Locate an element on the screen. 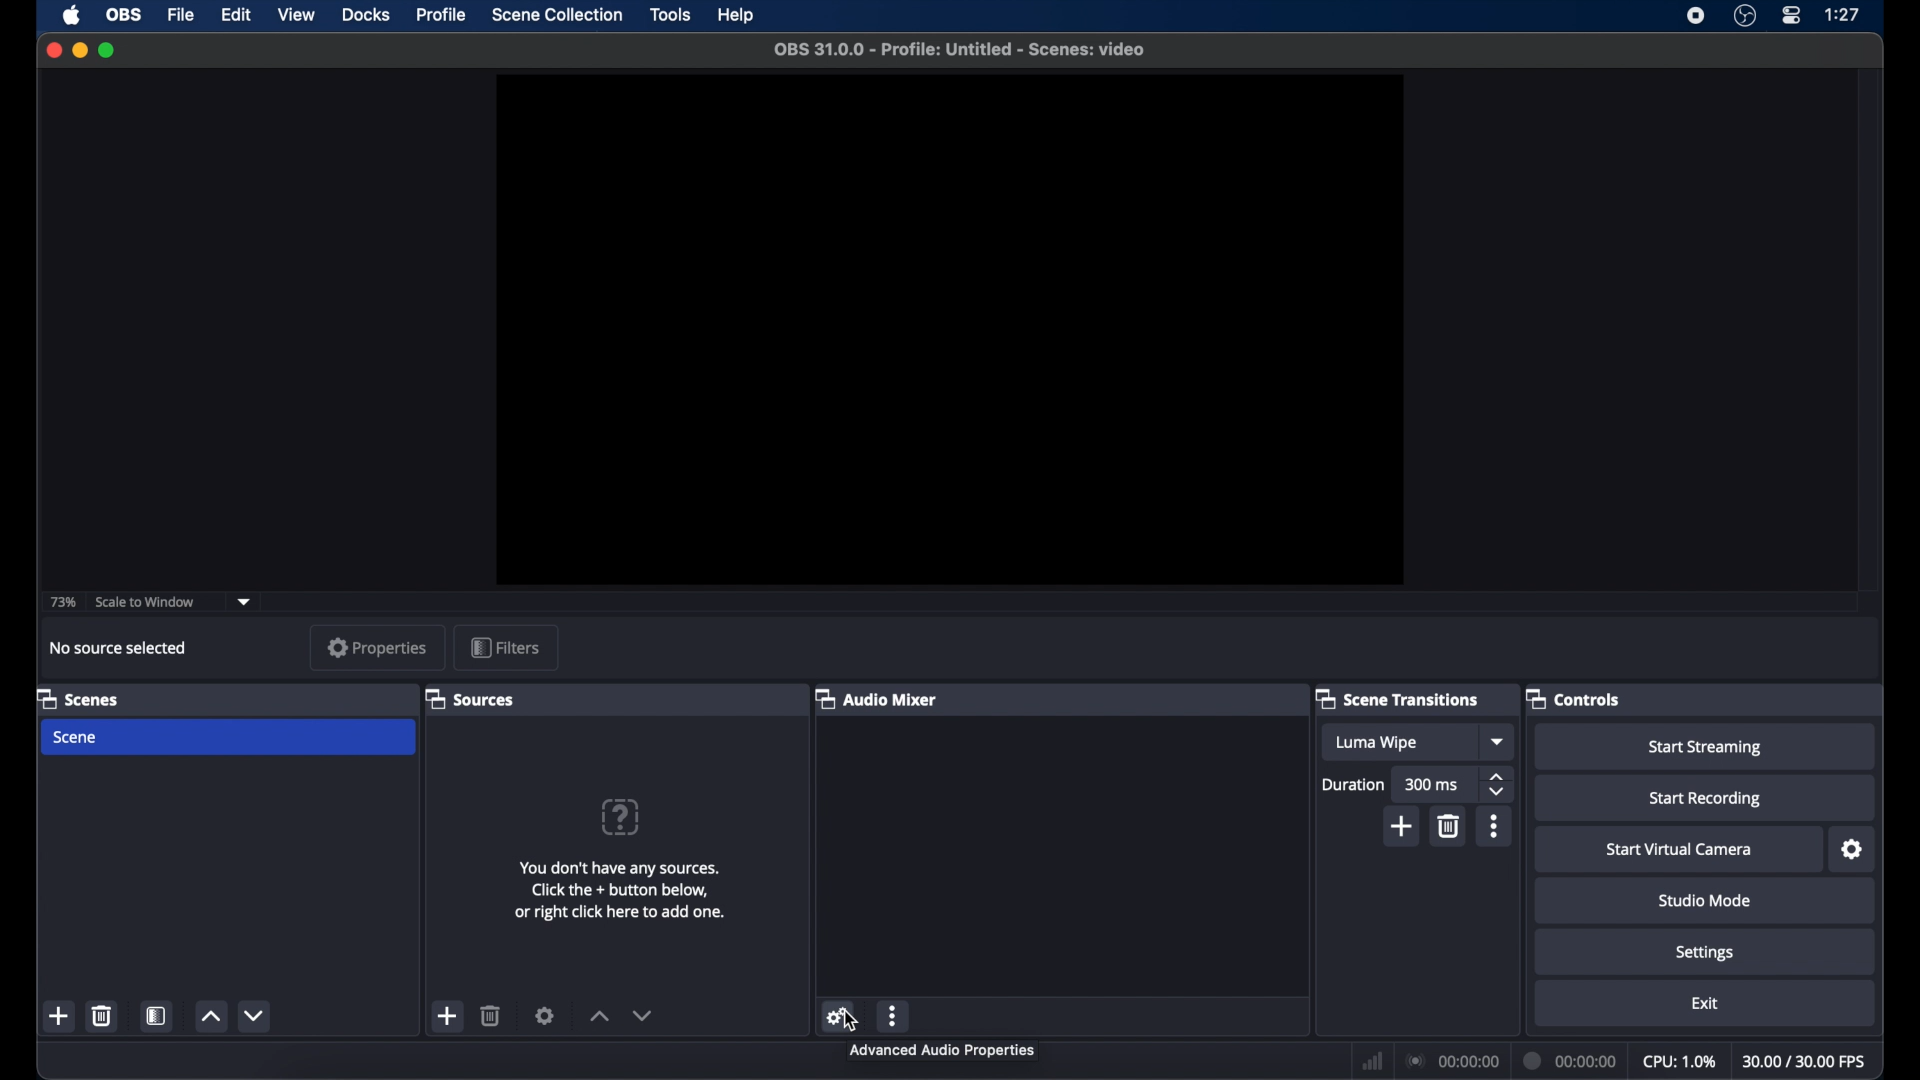 This screenshot has width=1920, height=1080. cpu is located at coordinates (1678, 1062).